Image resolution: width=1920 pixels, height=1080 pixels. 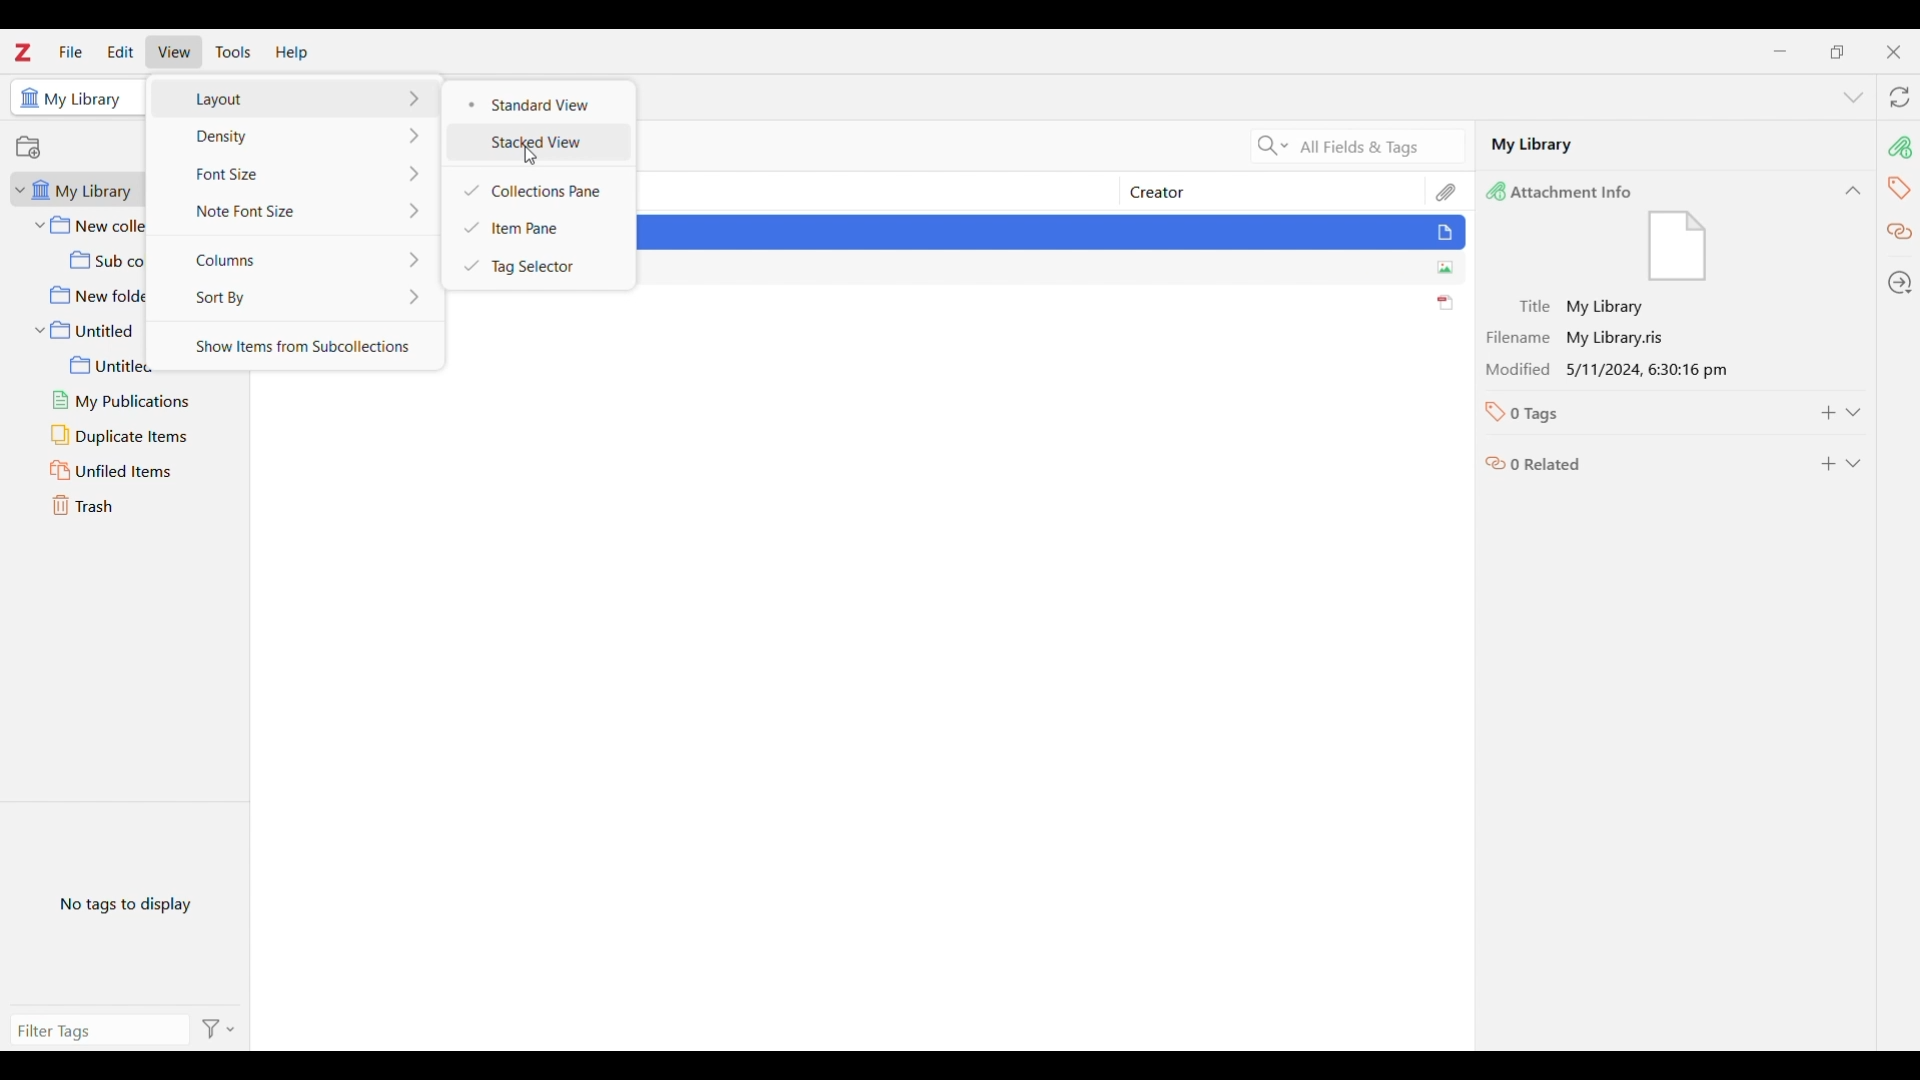 What do you see at coordinates (1853, 190) in the screenshot?
I see `Collapse` at bounding box center [1853, 190].